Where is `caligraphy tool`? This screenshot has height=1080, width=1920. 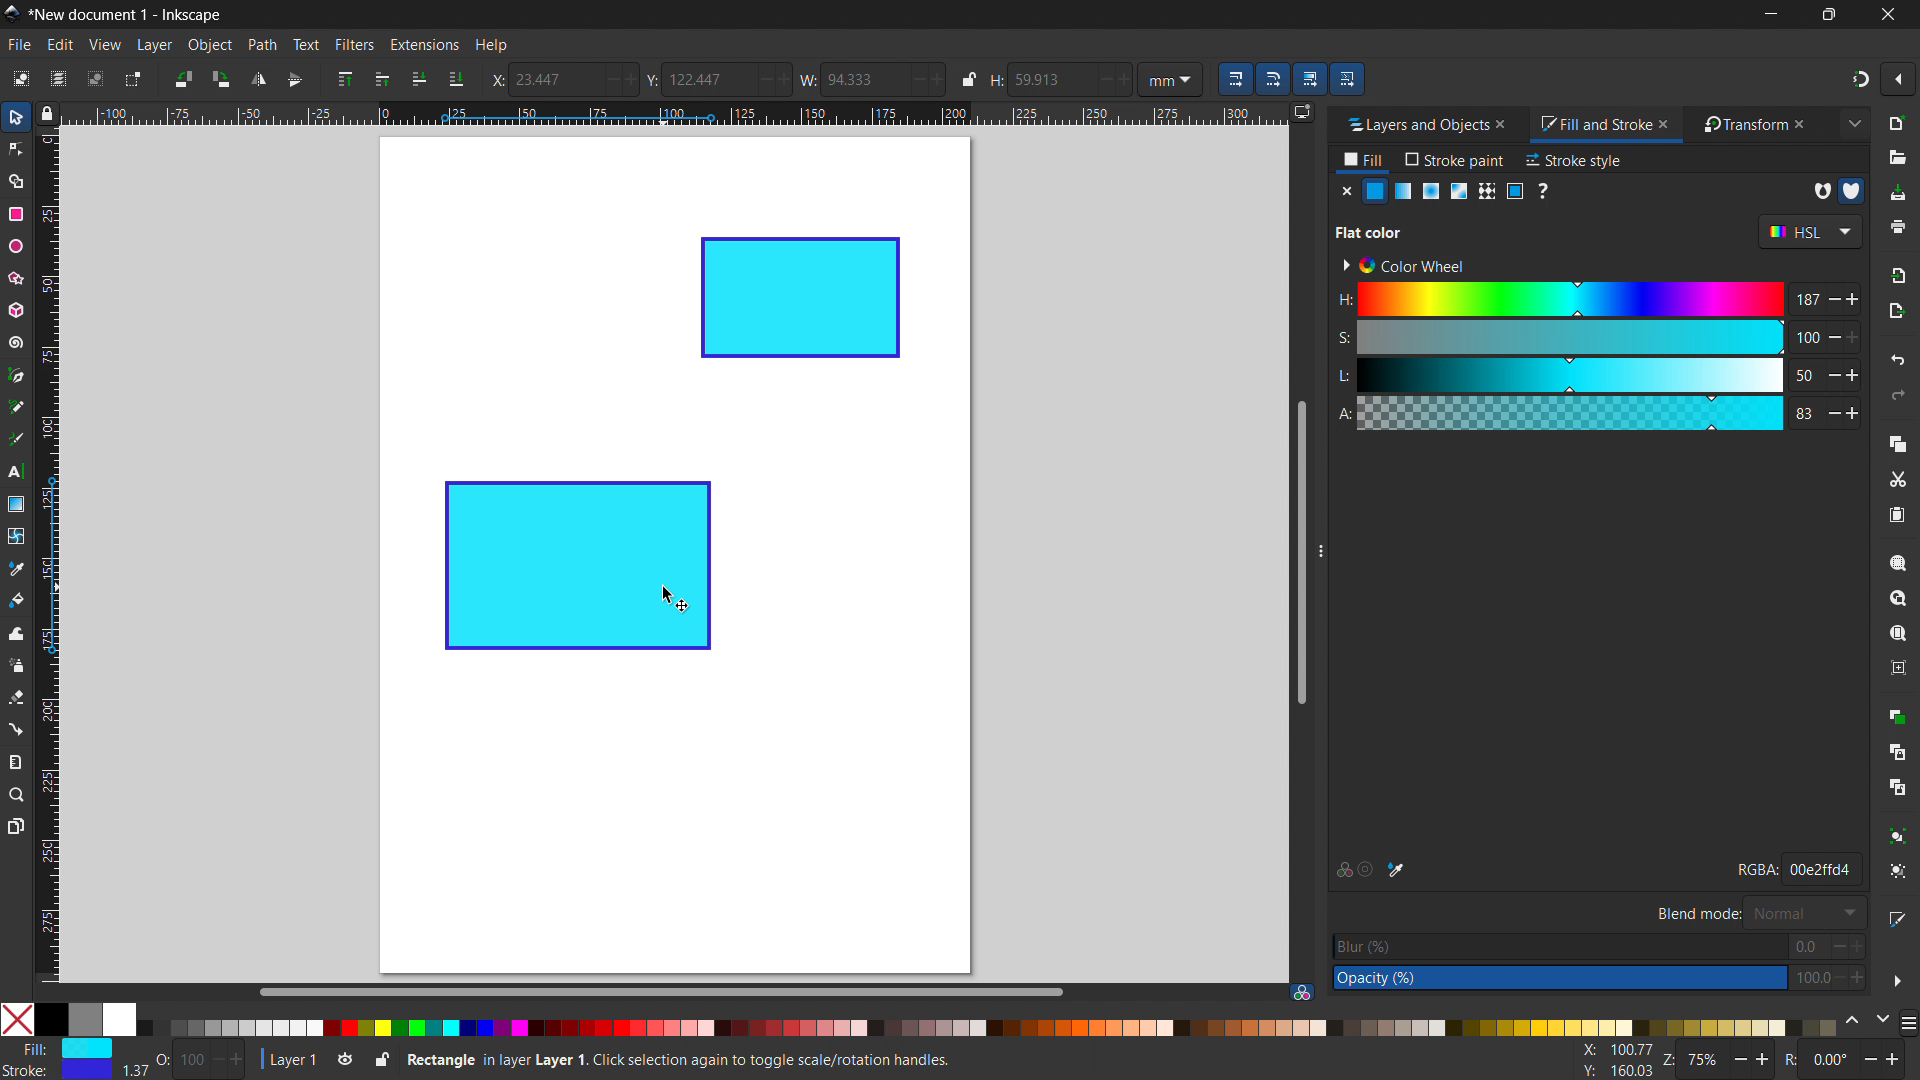
caligraphy tool is located at coordinates (14, 438).